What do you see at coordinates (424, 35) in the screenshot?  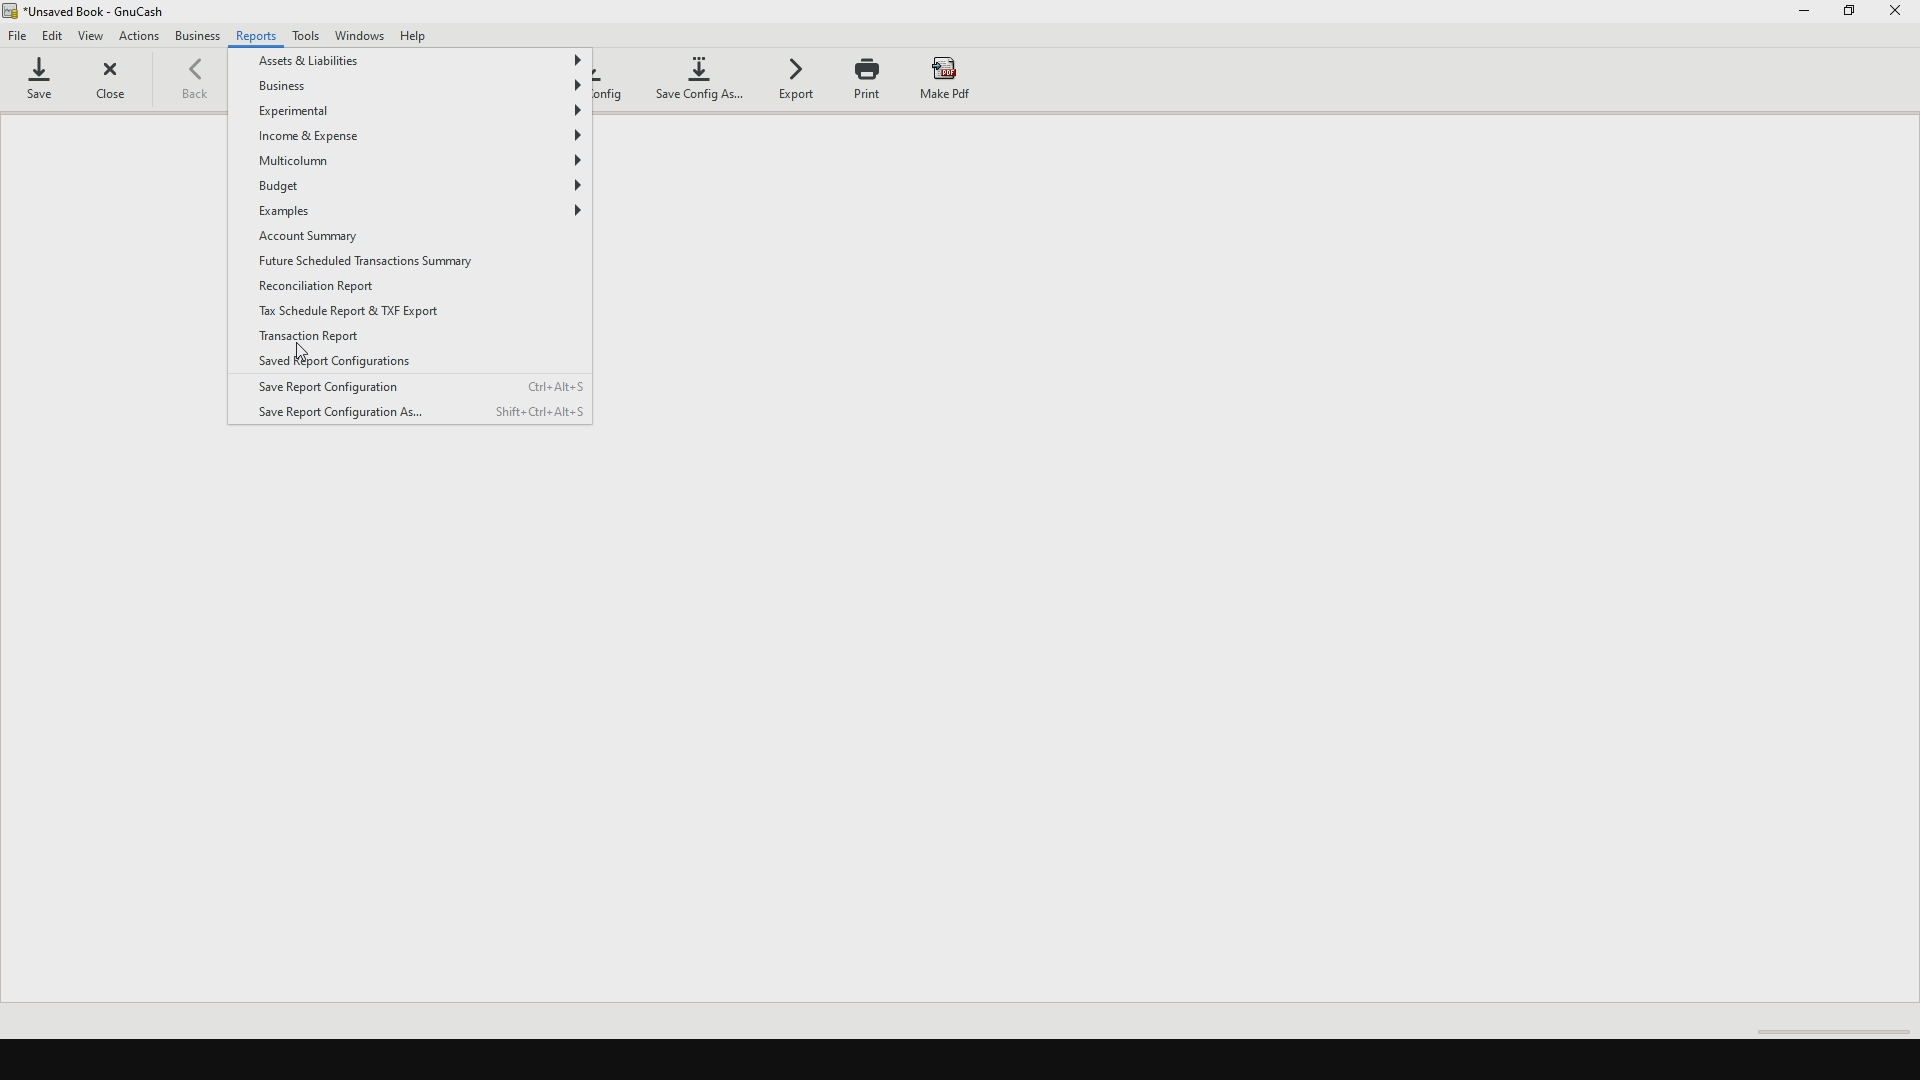 I see `help` at bounding box center [424, 35].